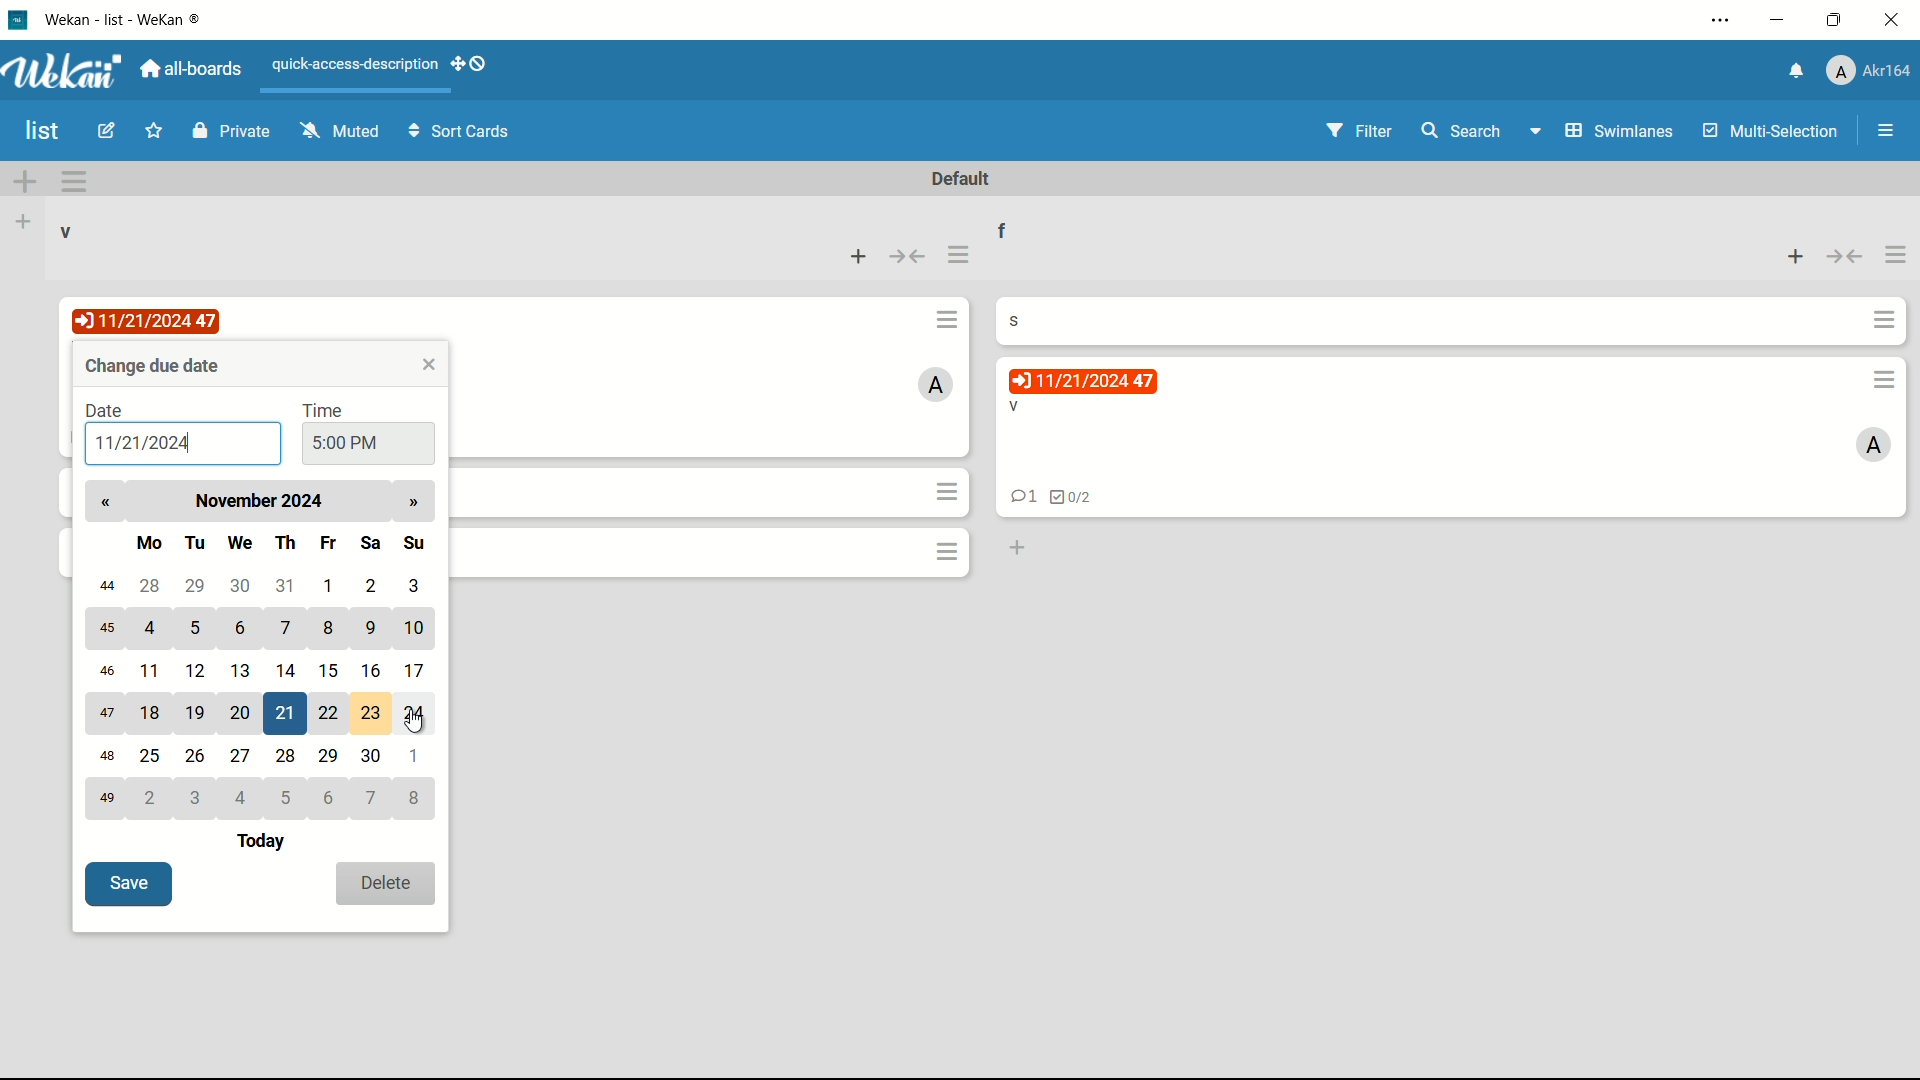 The height and width of the screenshot is (1080, 1920). What do you see at coordinates (861, 255) in the screenshot?
I see `add card to top of list` at bounding box center [861, 255].